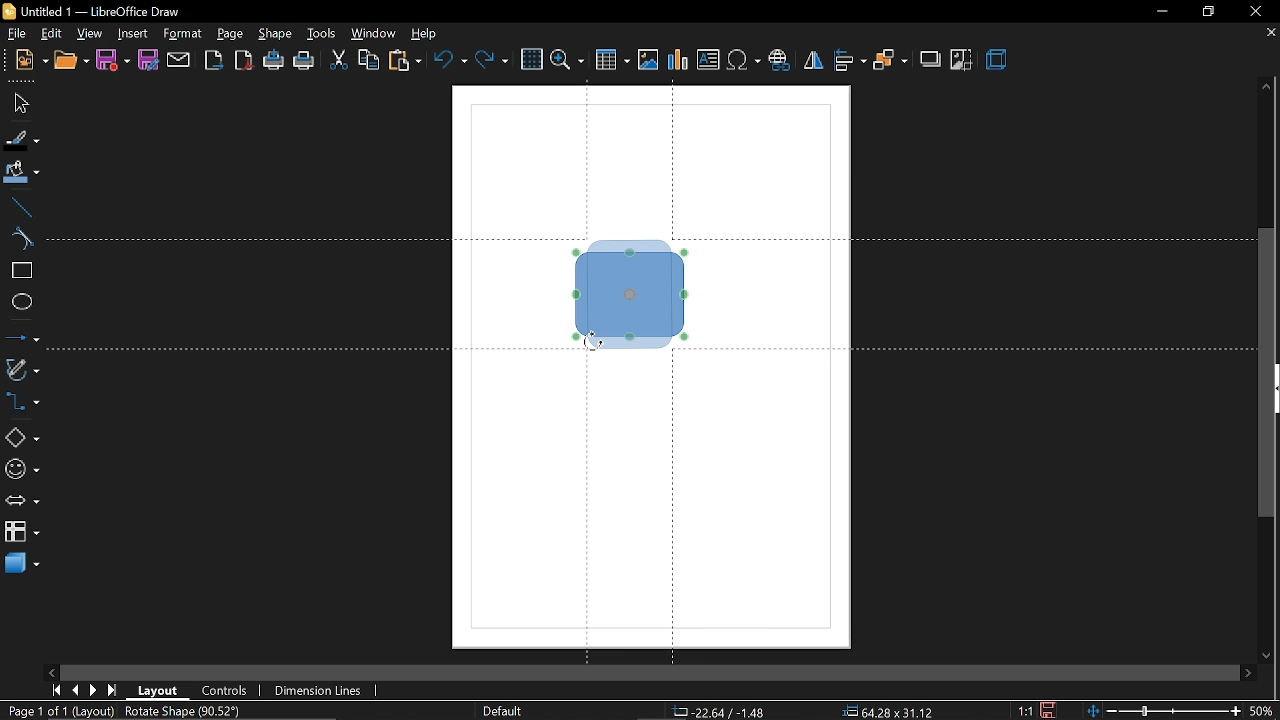  I want to click on zoom, so click(566, 60).